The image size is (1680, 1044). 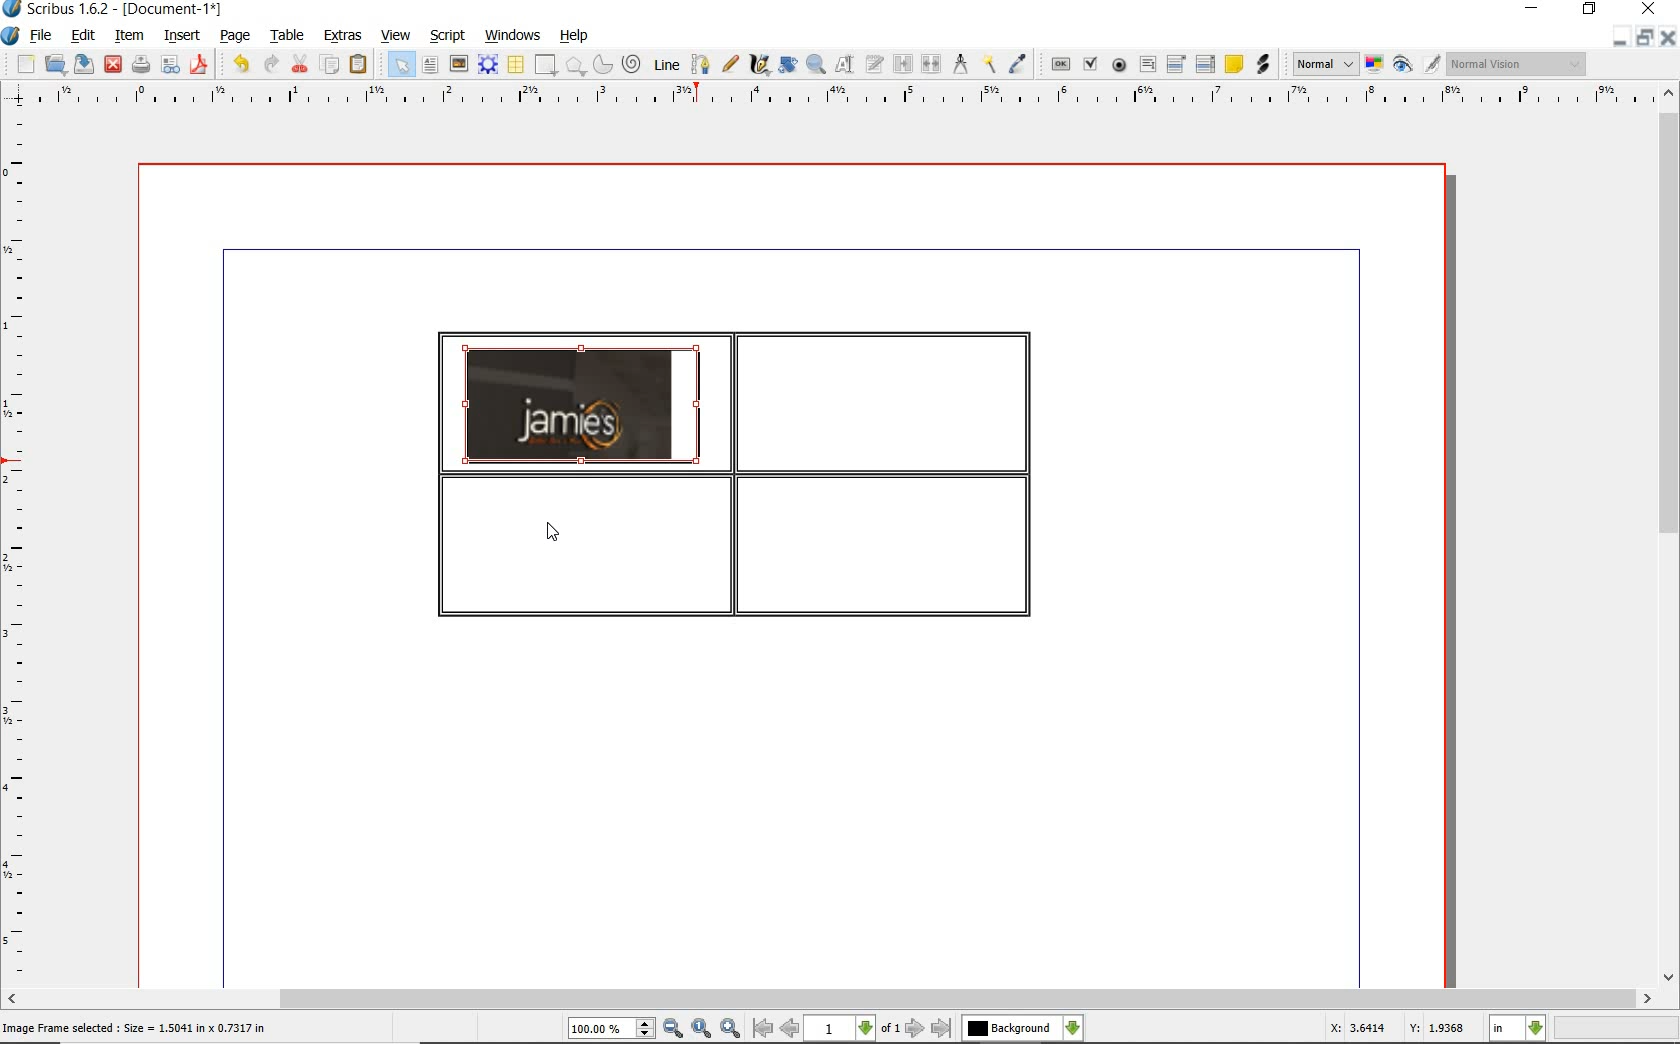 What do you see at coordinates (845, 65) in the screenshot?
I see `edit contents of frame` at bounding box center [845, 65].